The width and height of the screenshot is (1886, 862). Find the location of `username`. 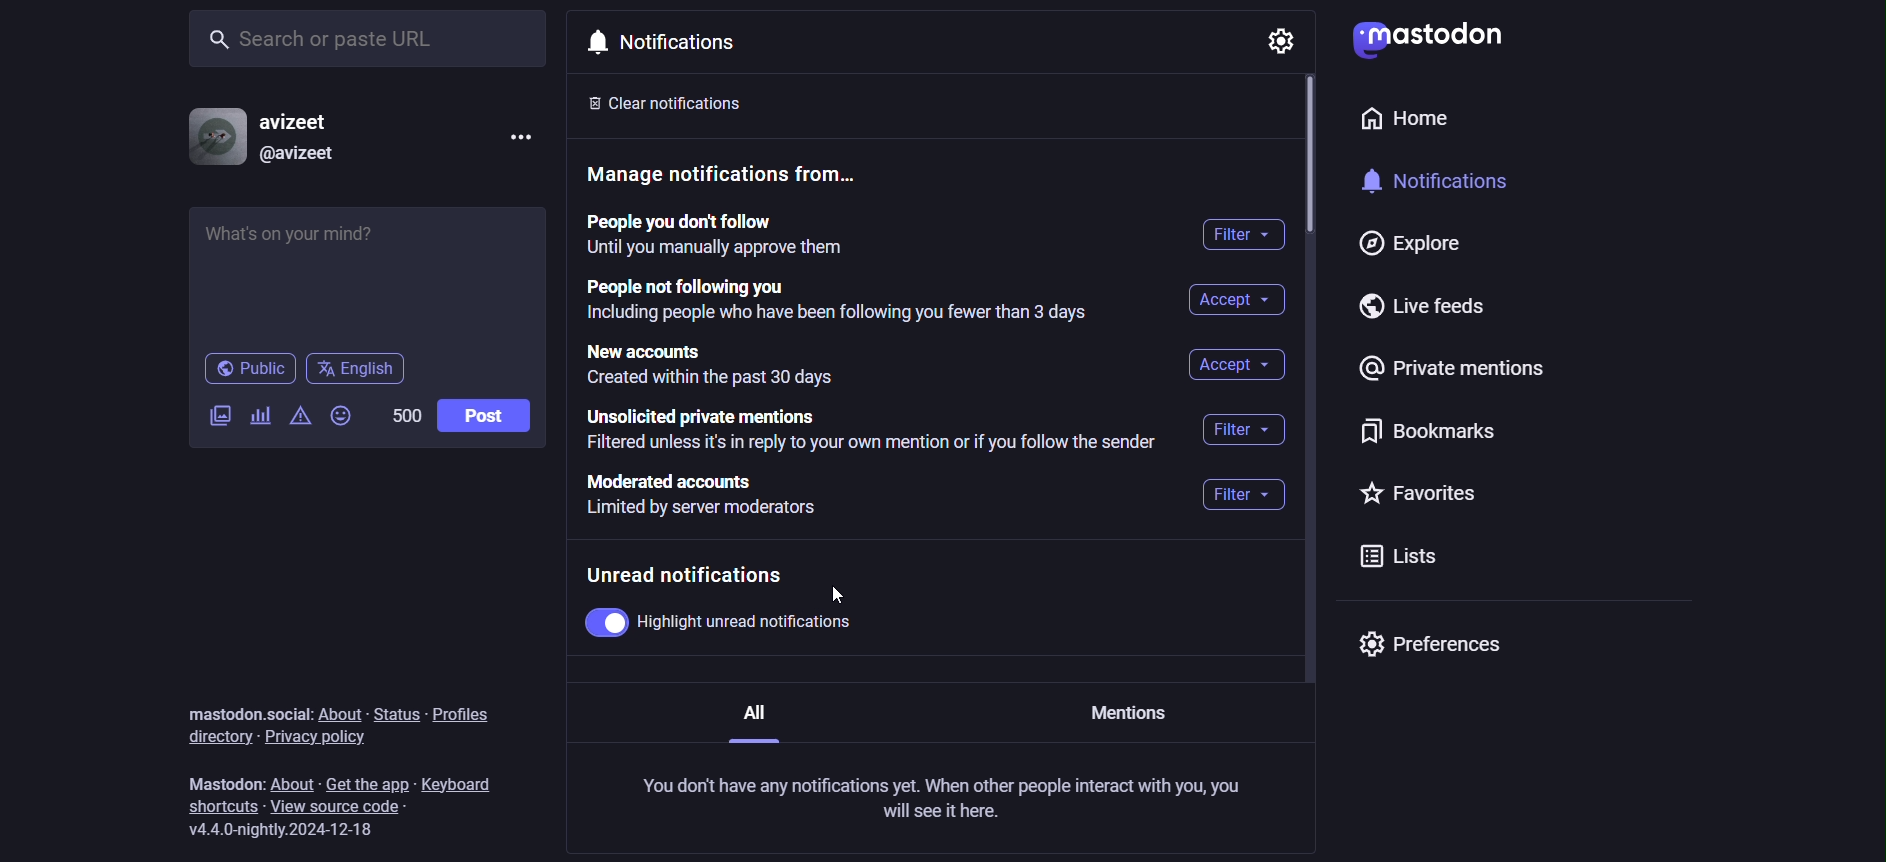

username is located at coordinates (307, 120).